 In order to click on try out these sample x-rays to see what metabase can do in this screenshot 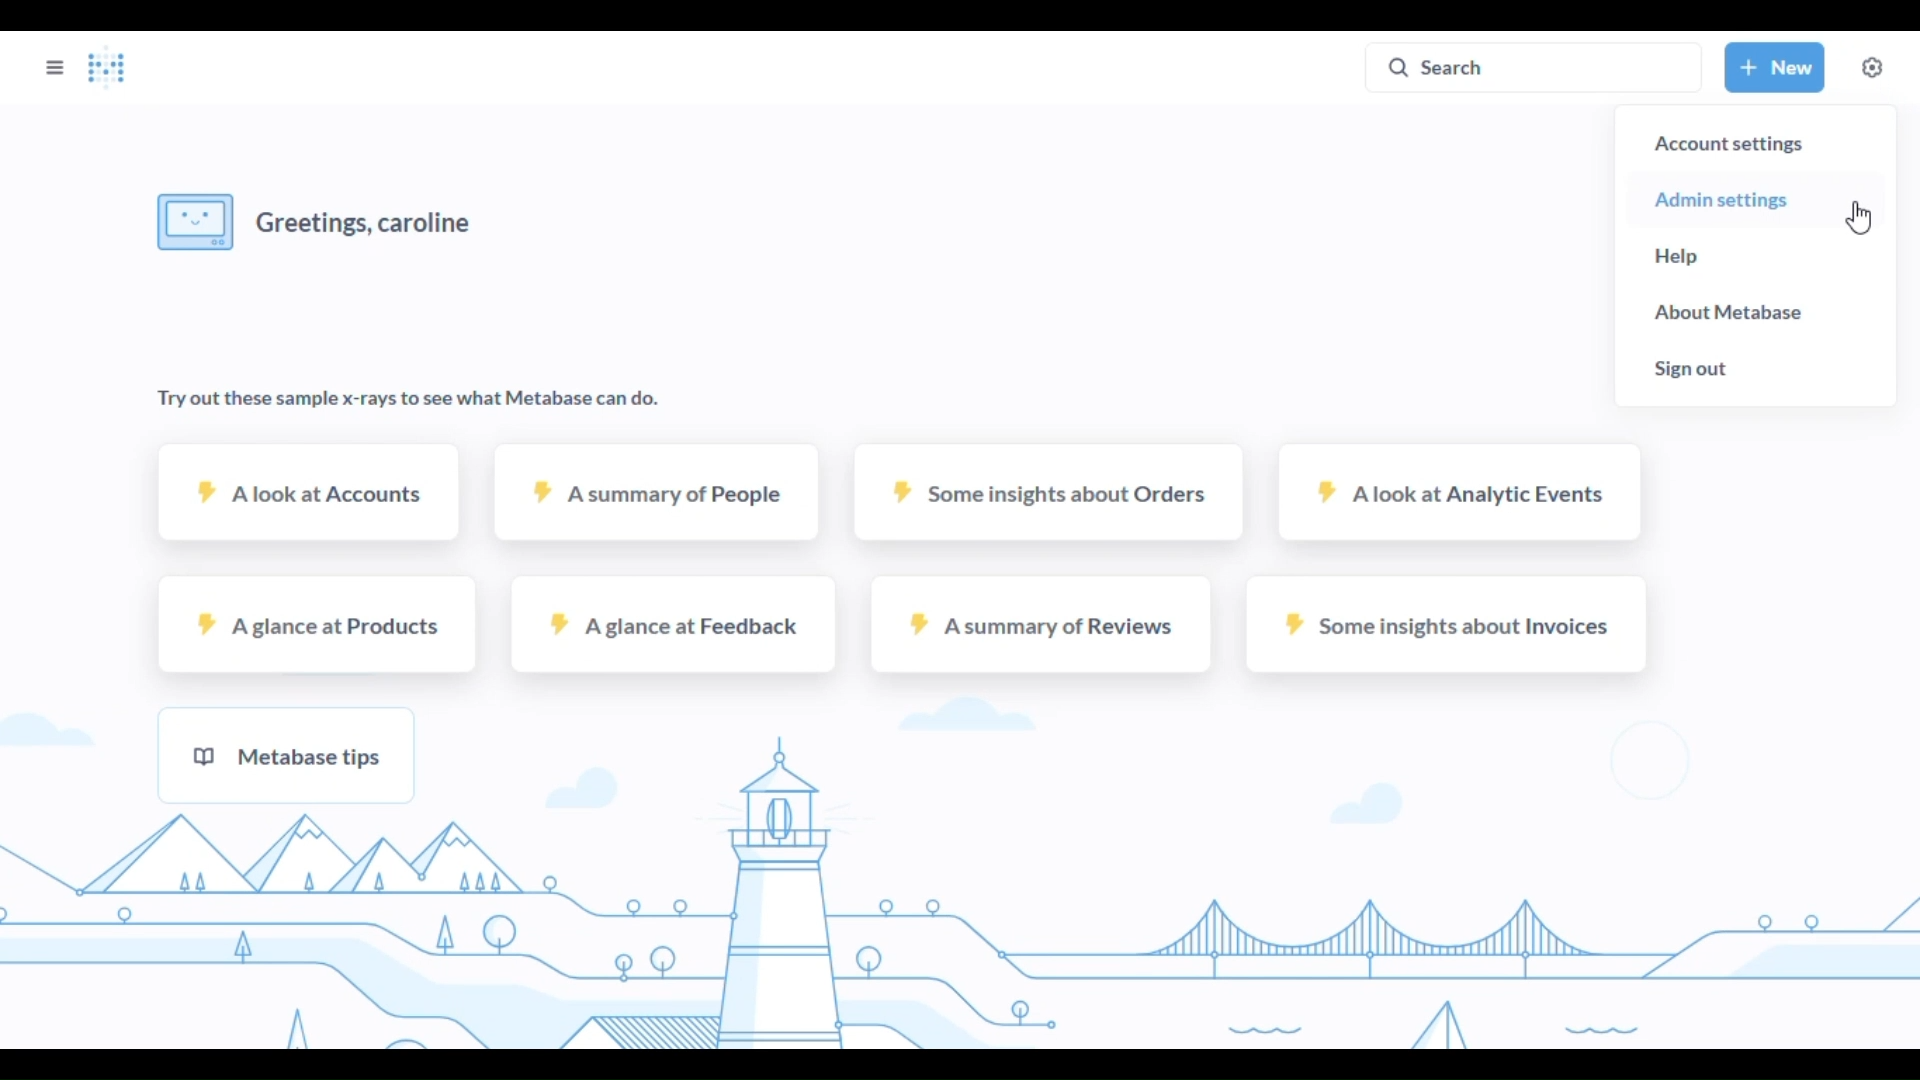, I will do `click(407, 401)`.